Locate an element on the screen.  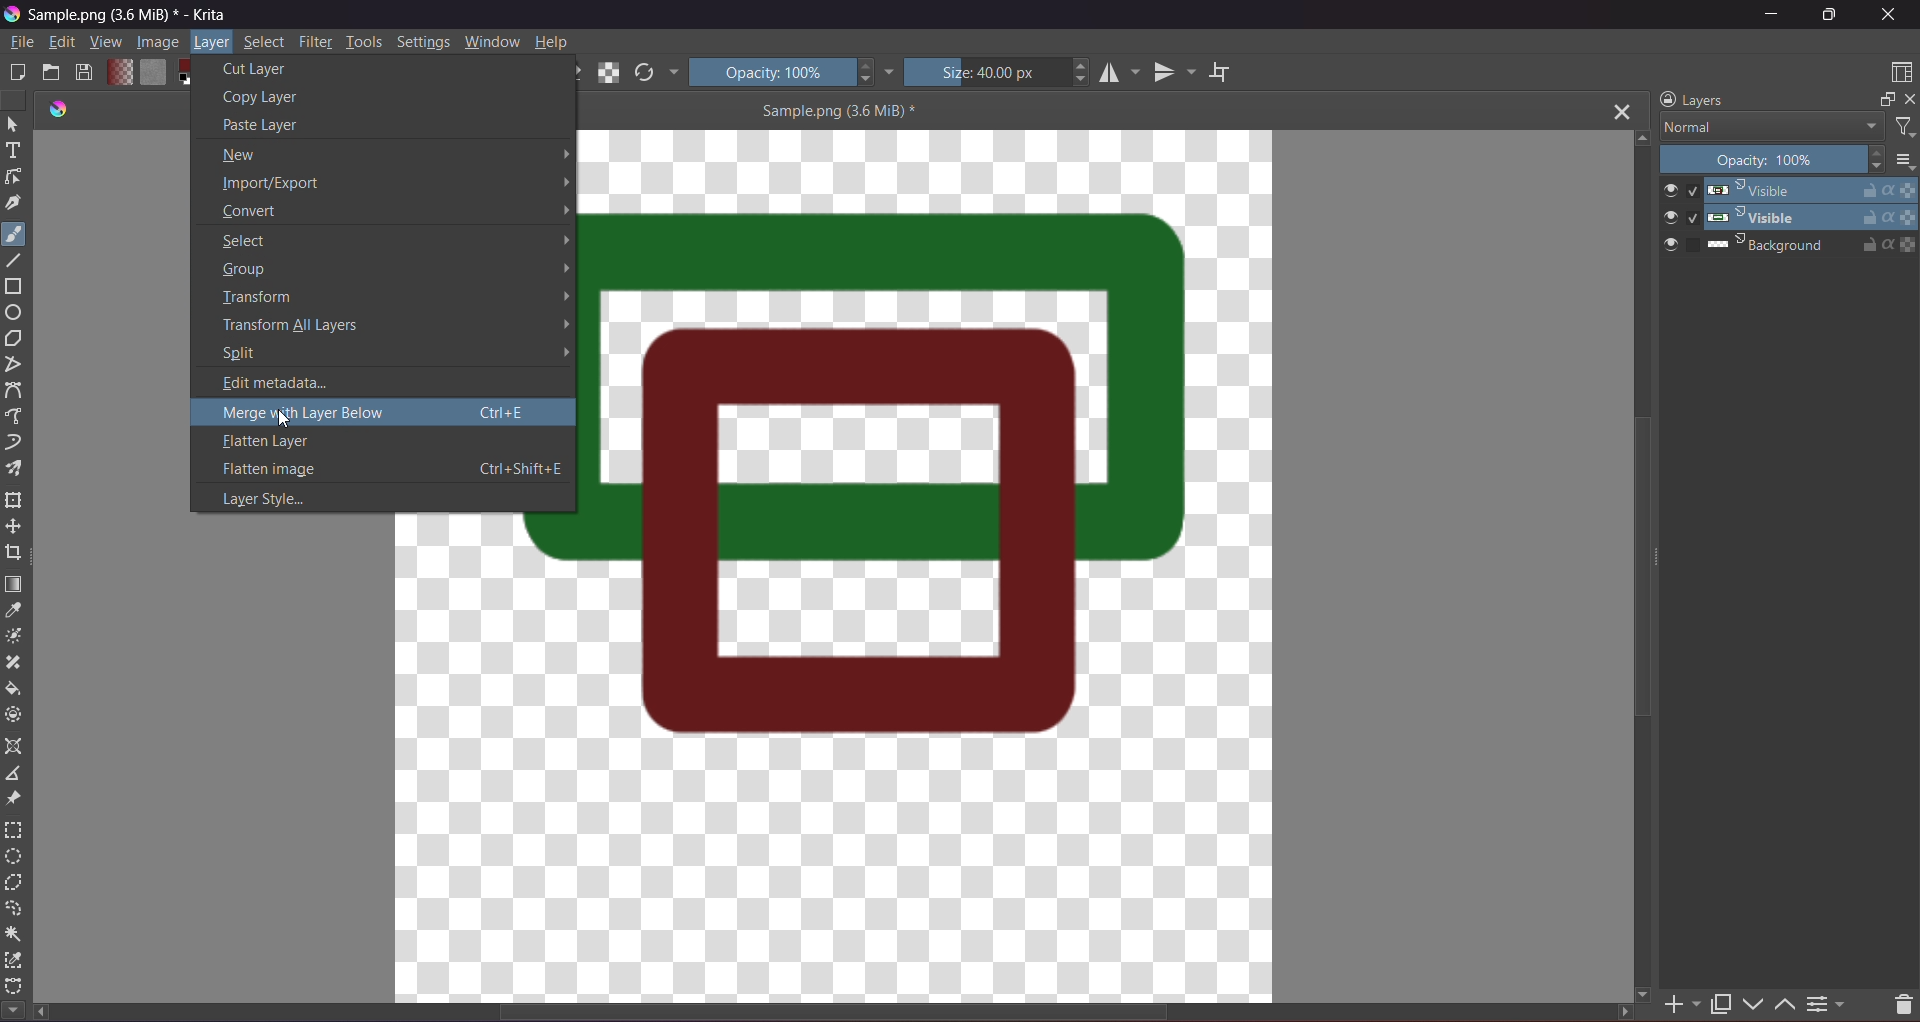
Freehand Path is located at coordinates (18, 417).